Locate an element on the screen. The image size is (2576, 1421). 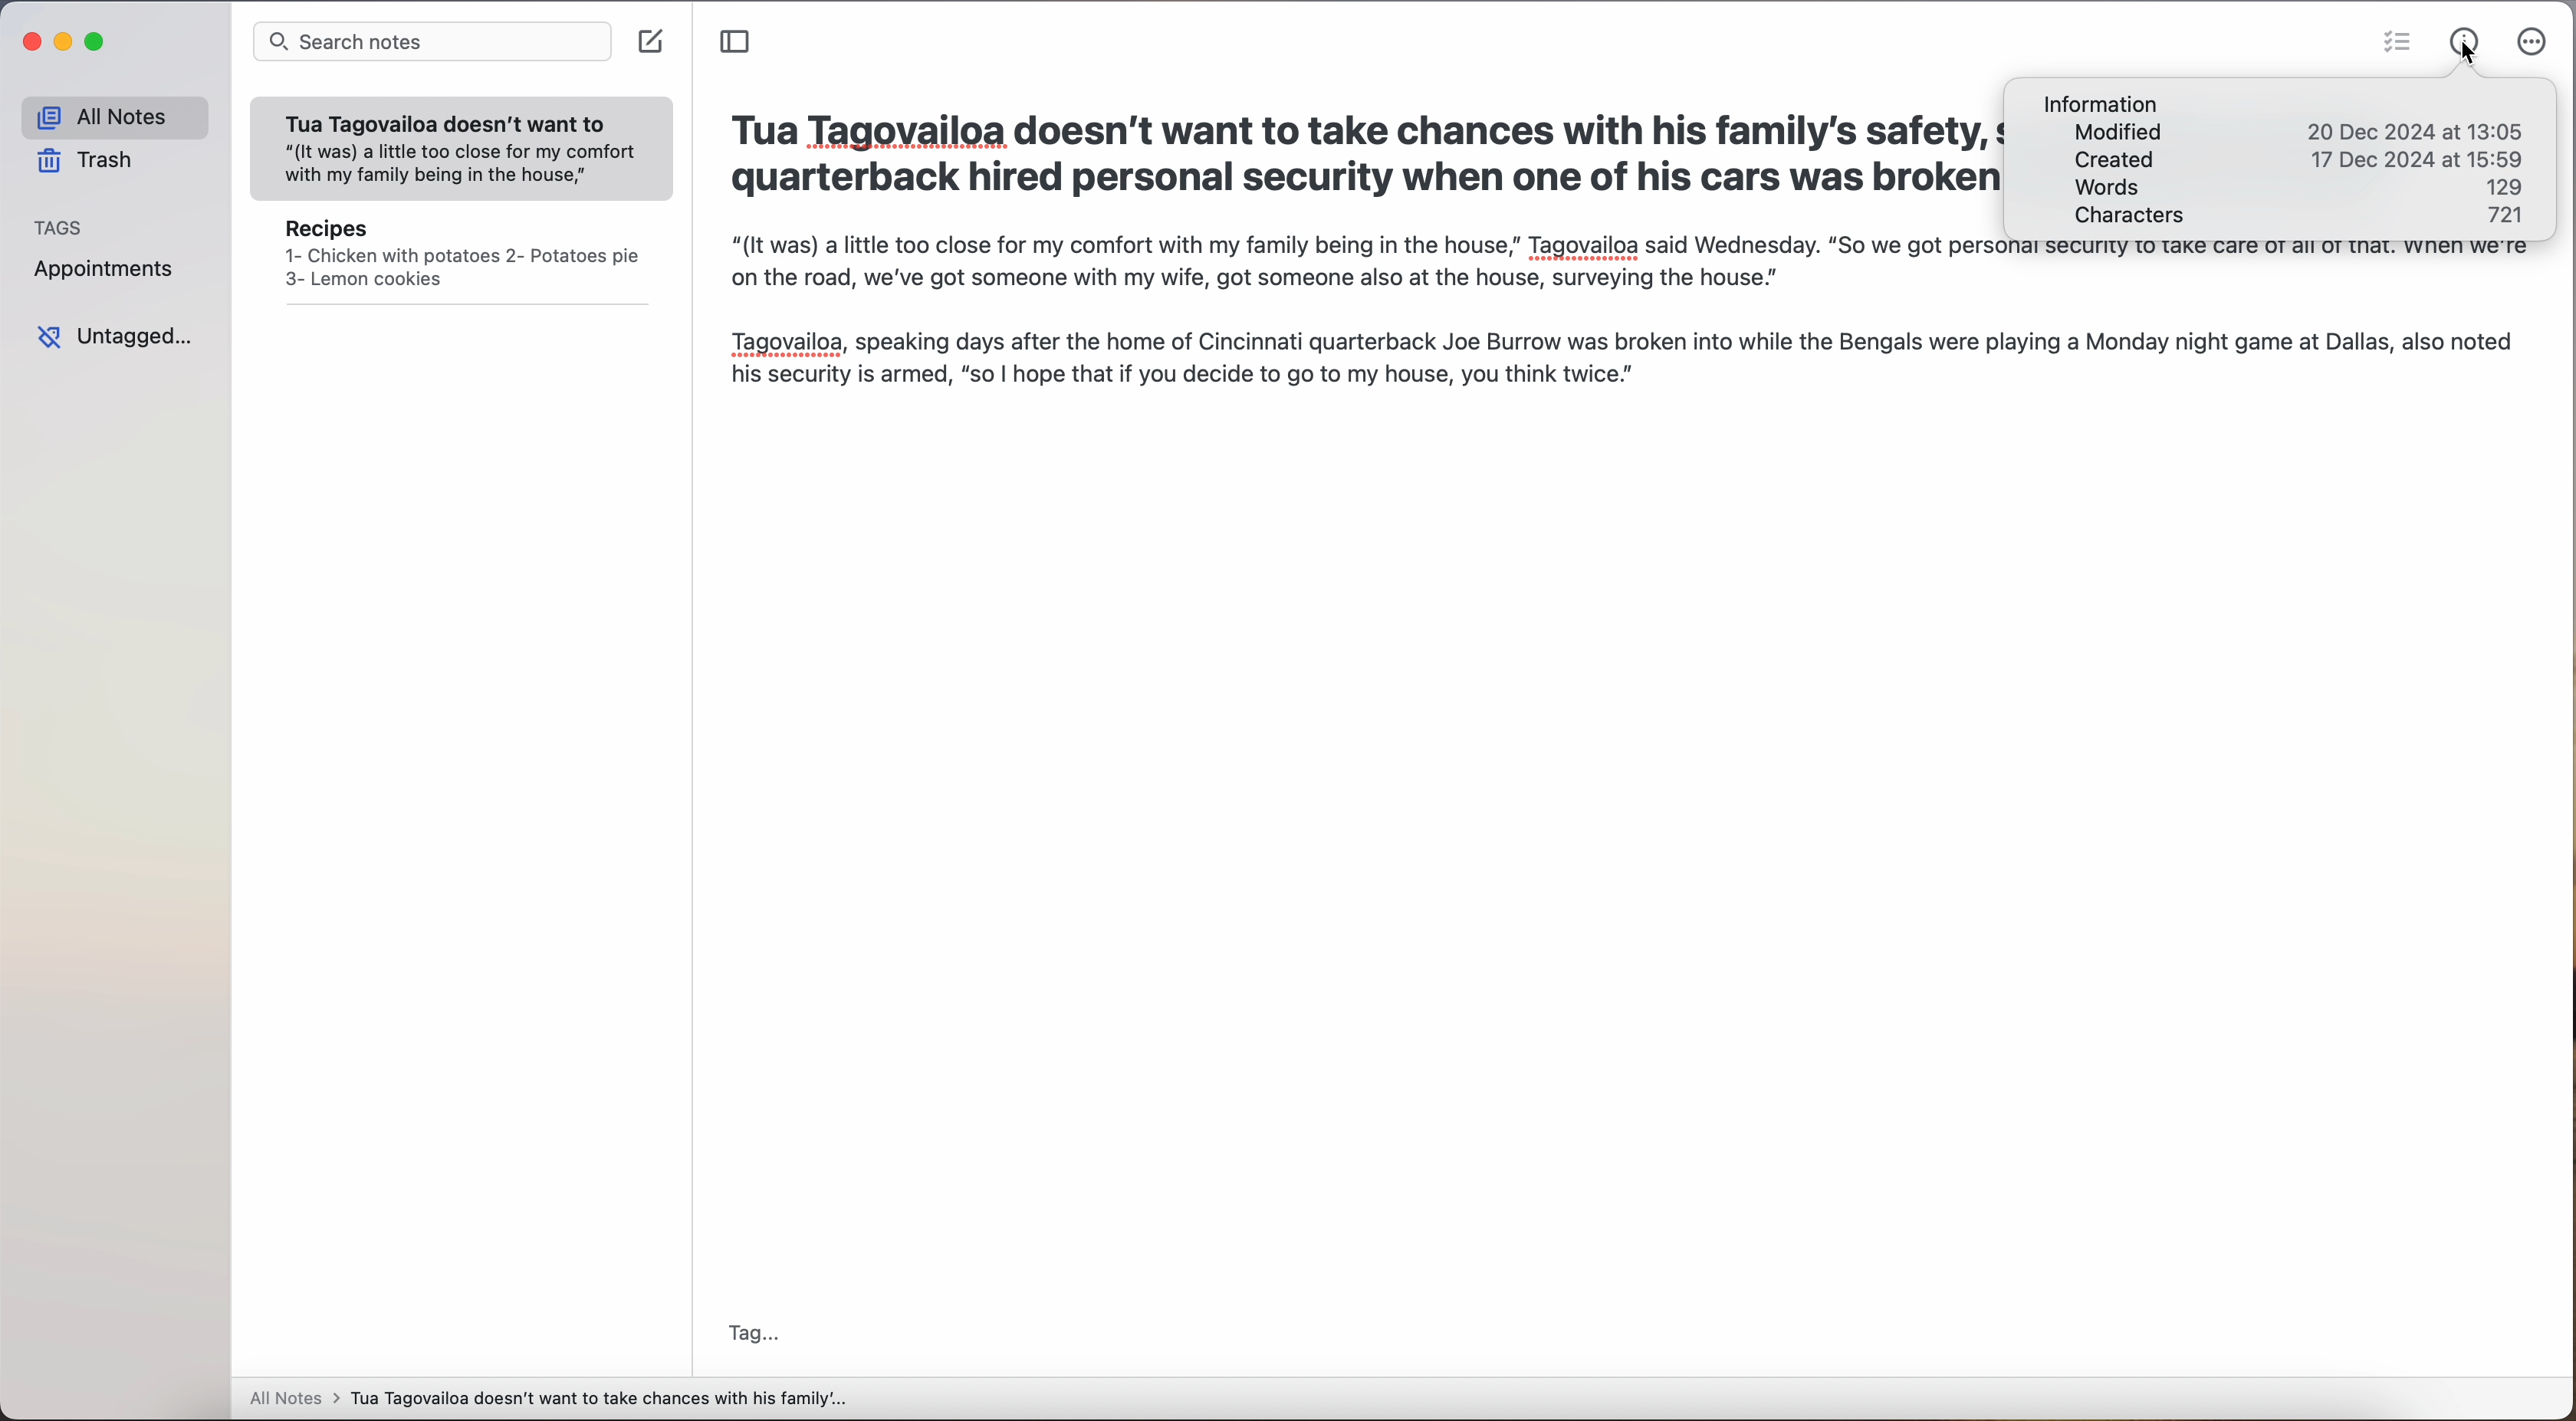
Tua Tagovailoa doesn’t want to take chances with his family's safety, so the Miami Dolphins’ star
quarterback hired personal security when one of his cars was broken into about a year ago. is located at coordinates (1357, 156).